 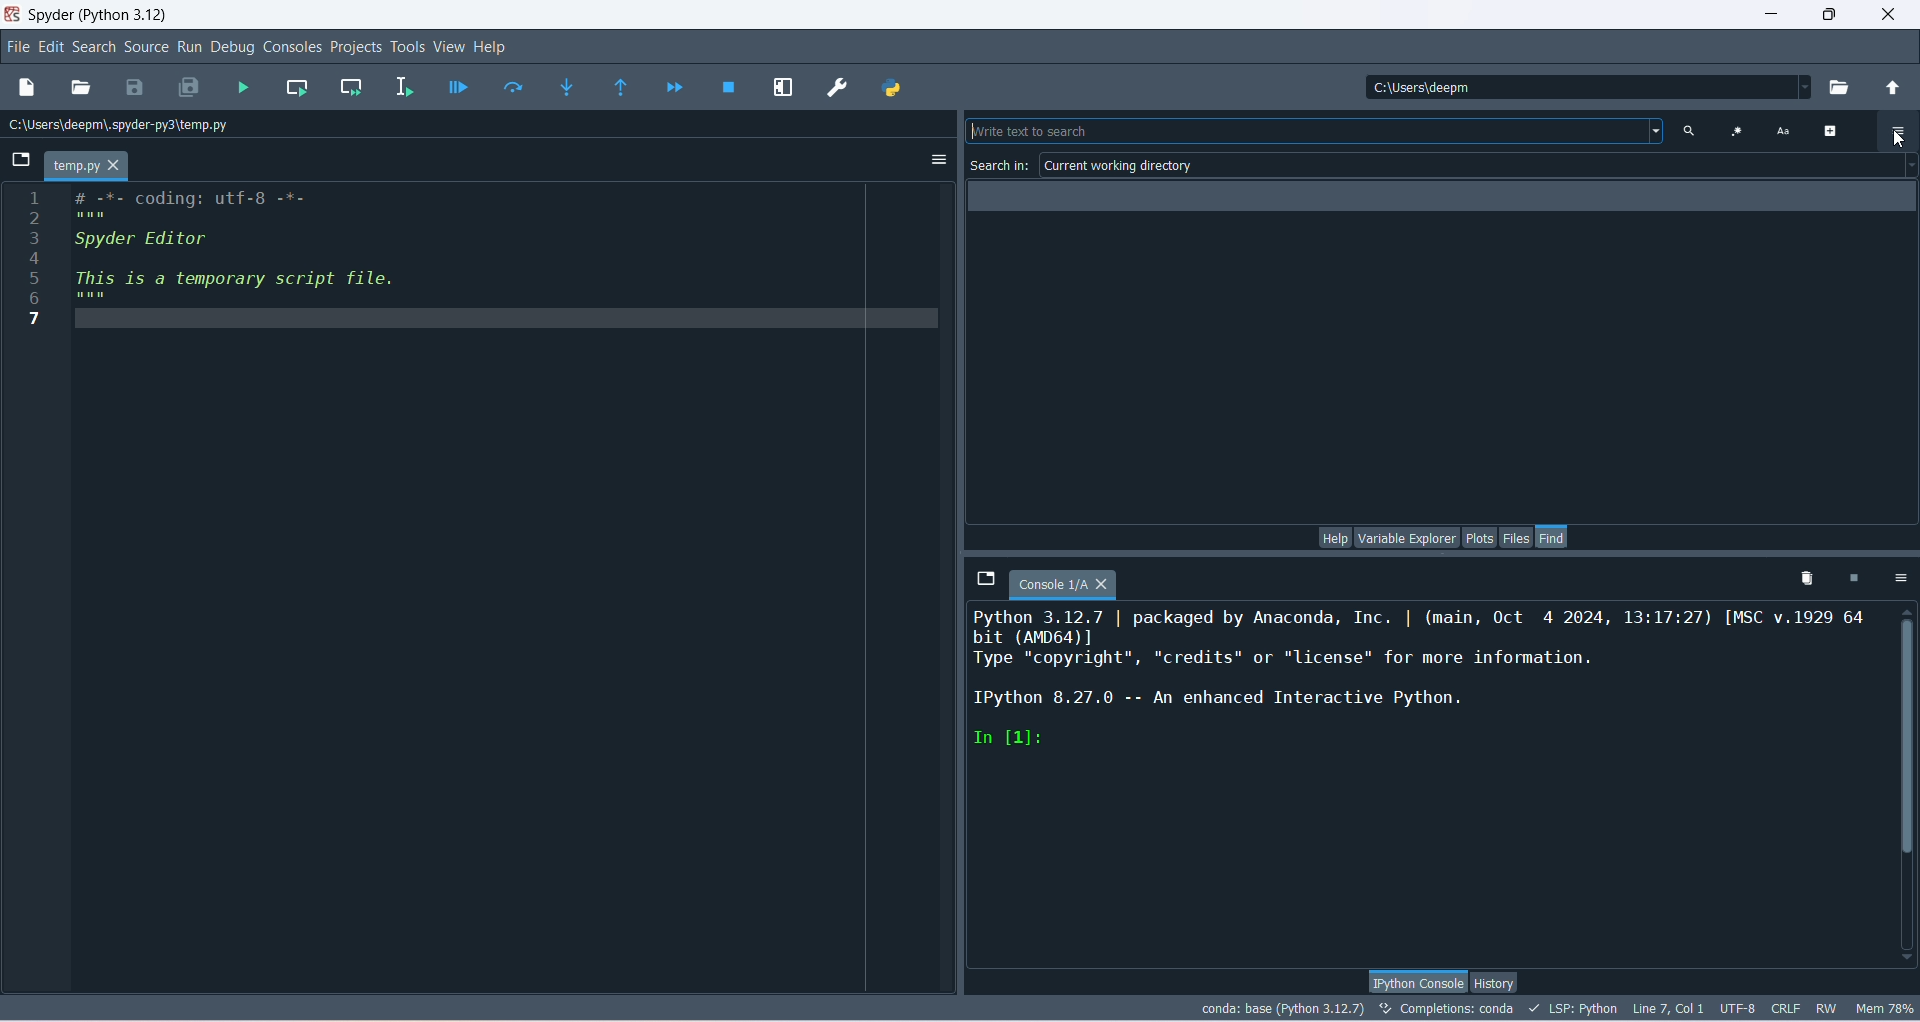 I want to click on line number, so click(x=34, y=256).